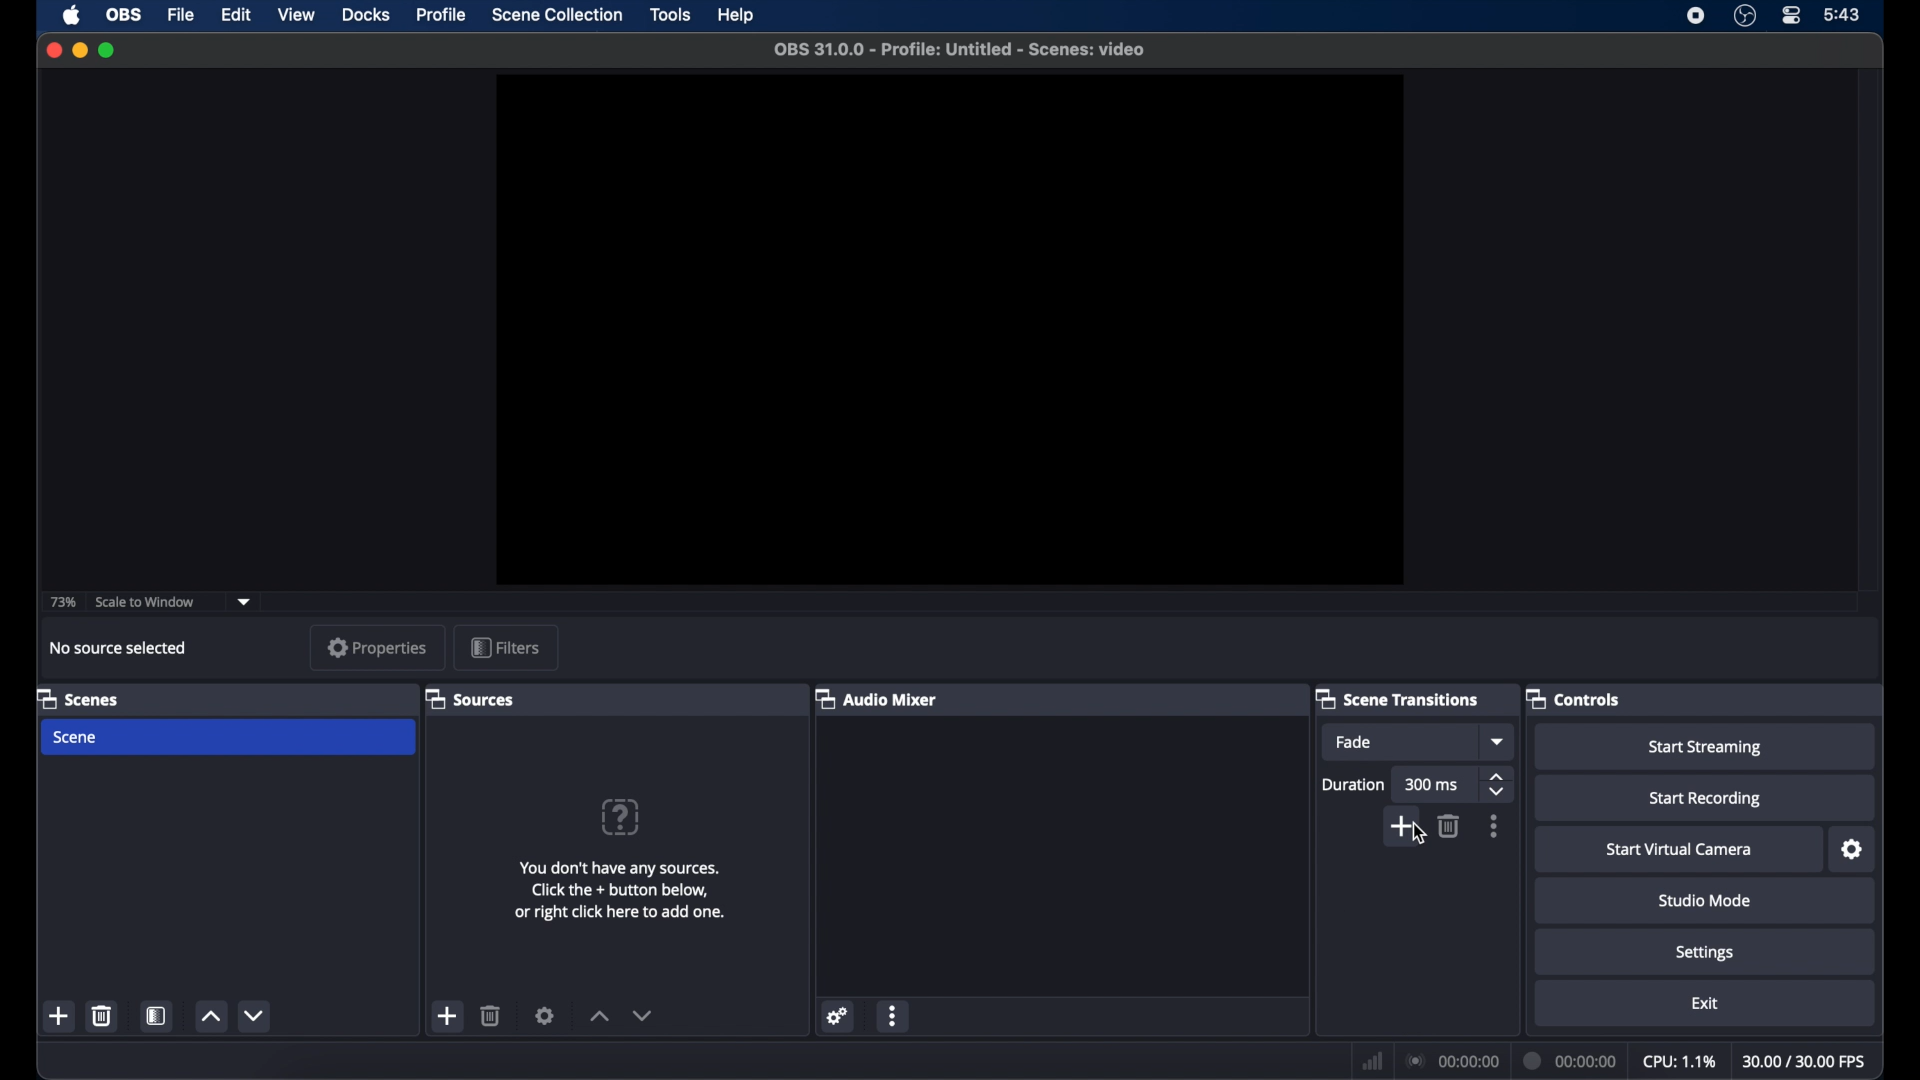 This screenshot has height=1080, width=1920. I want to click on settings, so click(1852, 850).